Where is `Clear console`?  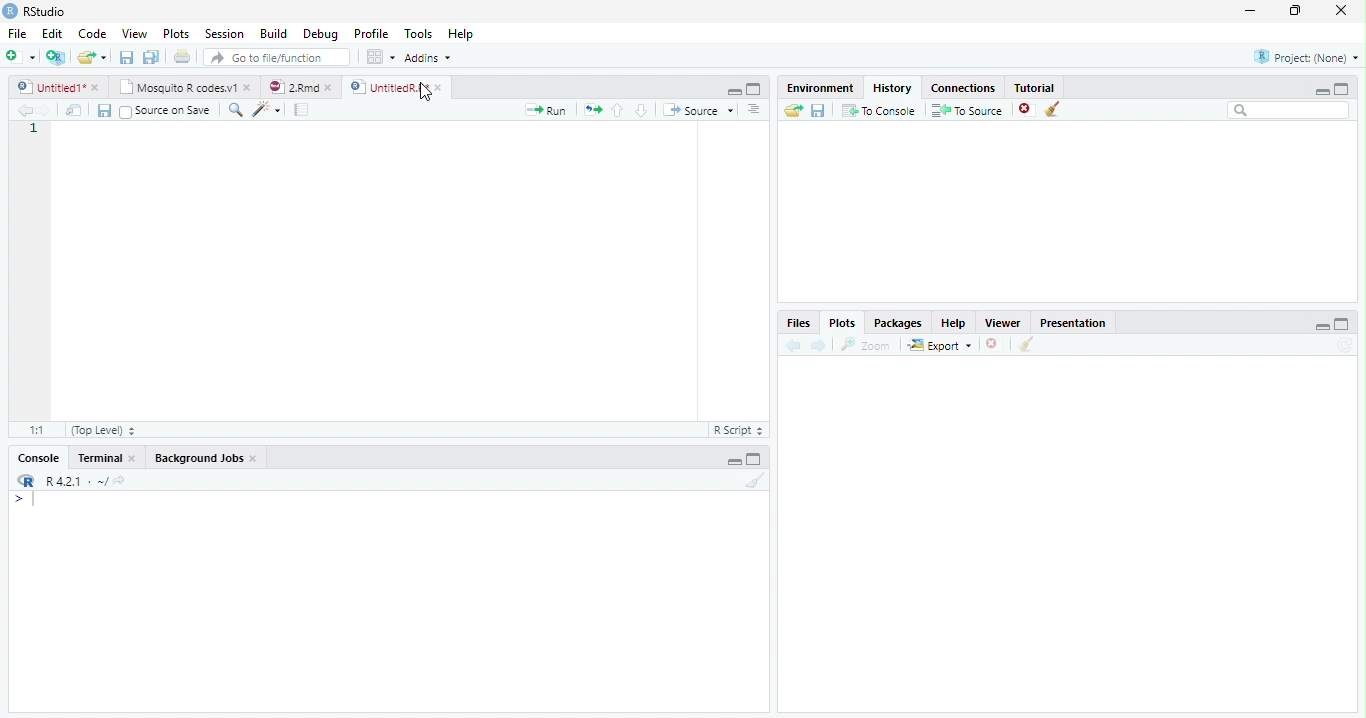
Clear console is located at coordinates (759, 483).